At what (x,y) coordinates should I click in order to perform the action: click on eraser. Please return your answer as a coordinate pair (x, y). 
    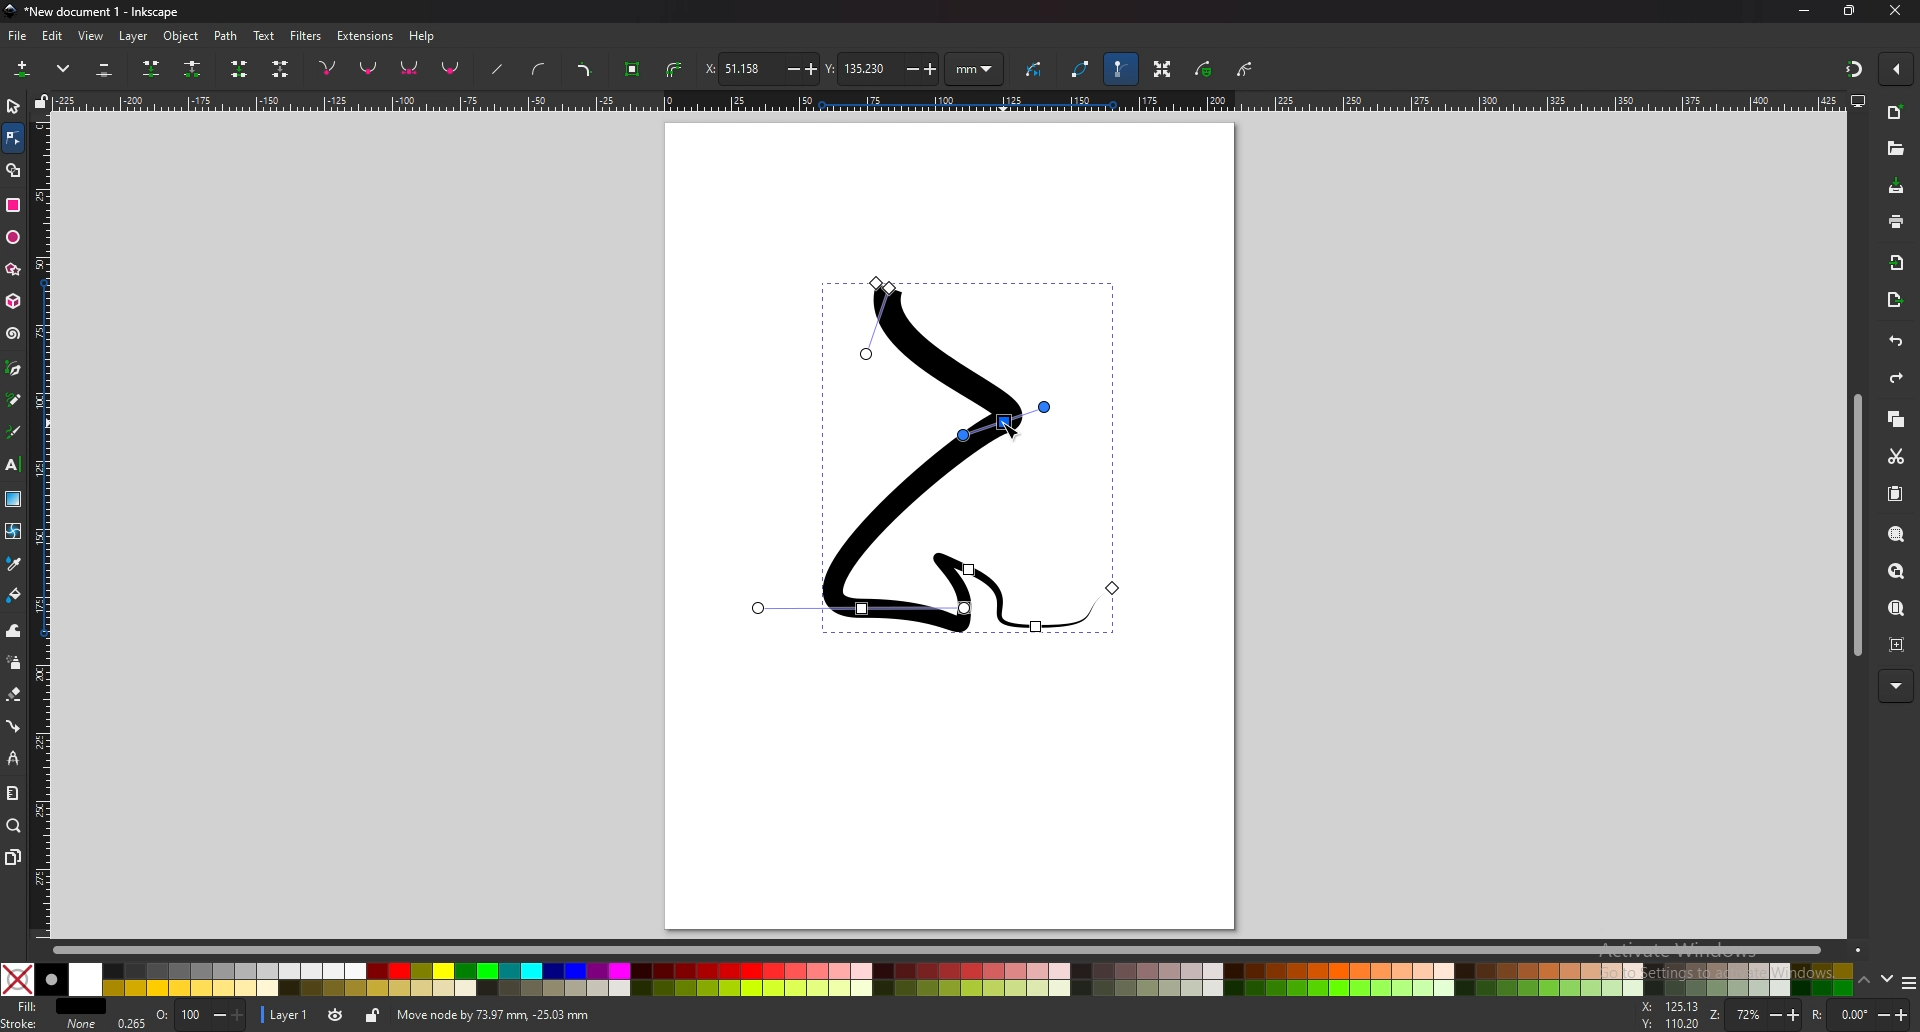
    Looking at the image, I should click on (15, 693).